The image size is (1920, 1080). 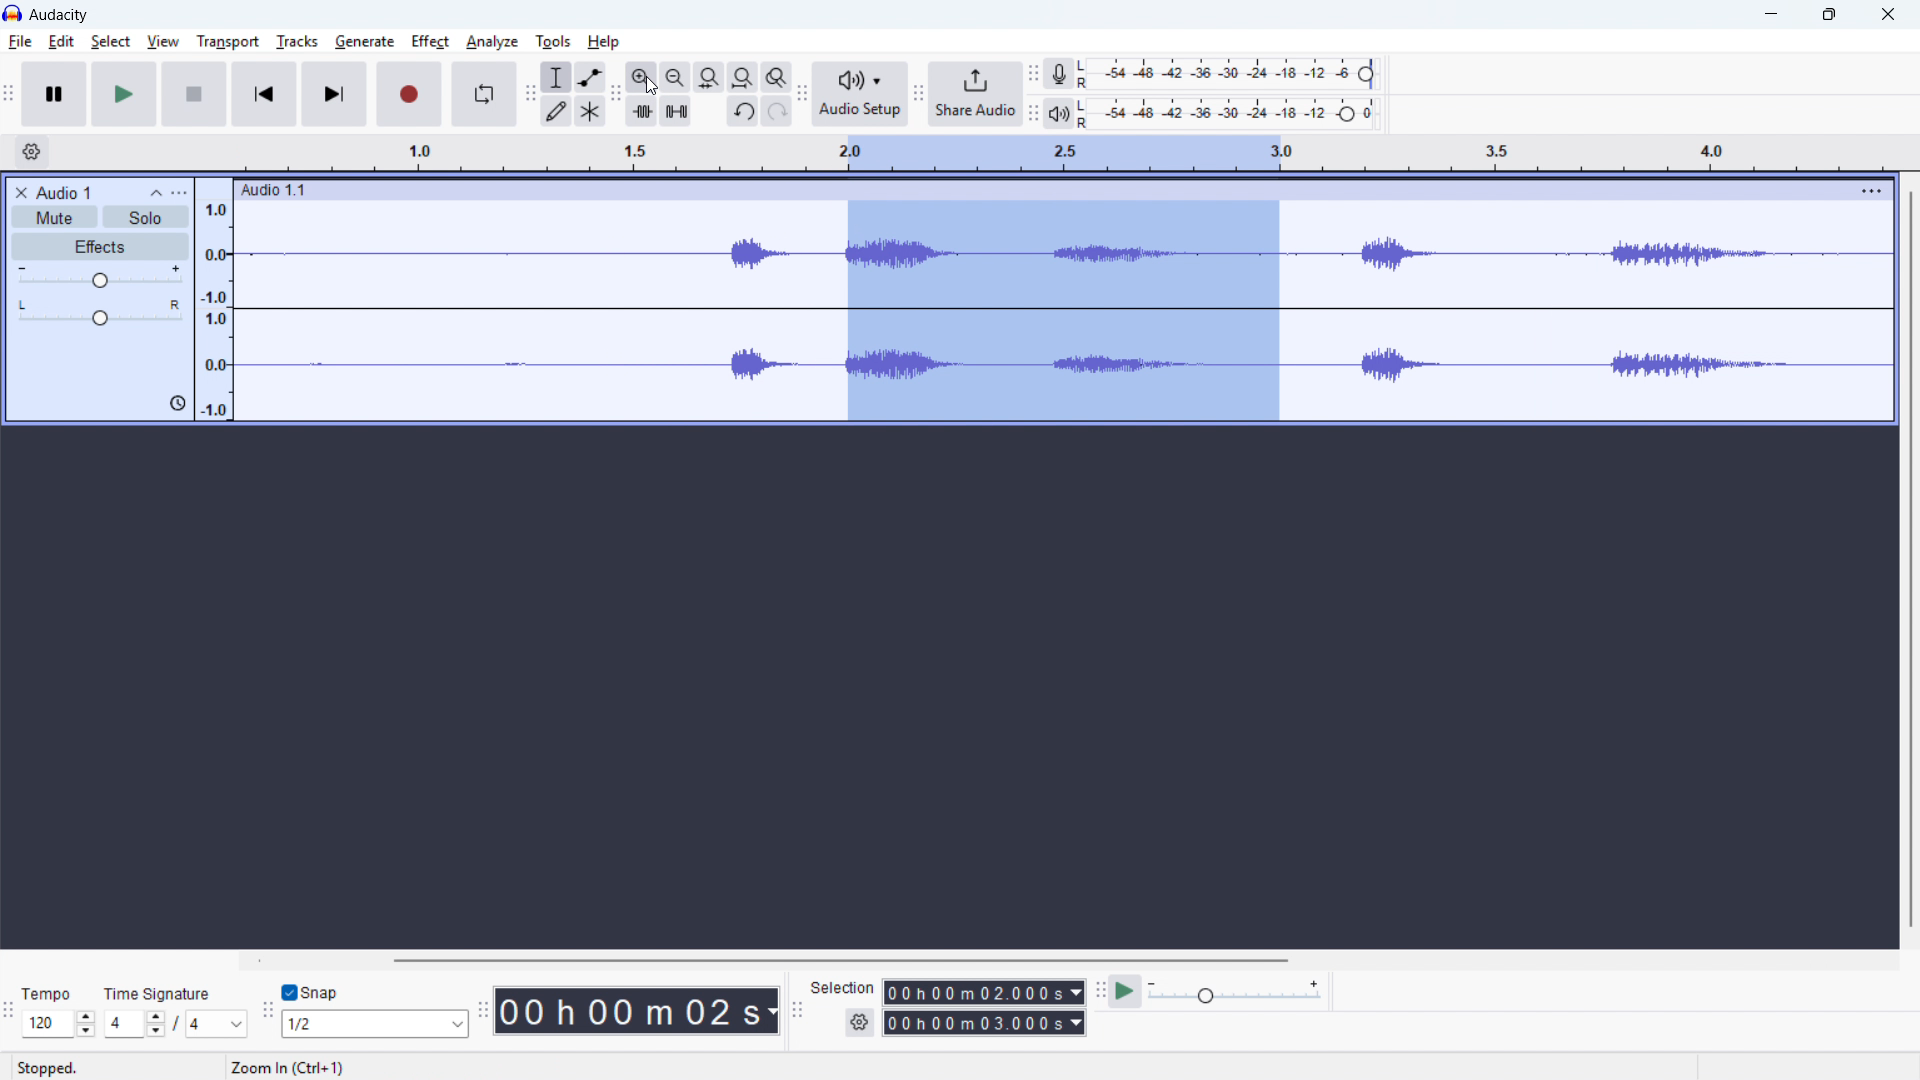 What do you see at coordinates (777, 110) in the screenshot?
I see `redo` at bounding box center [777, 110].